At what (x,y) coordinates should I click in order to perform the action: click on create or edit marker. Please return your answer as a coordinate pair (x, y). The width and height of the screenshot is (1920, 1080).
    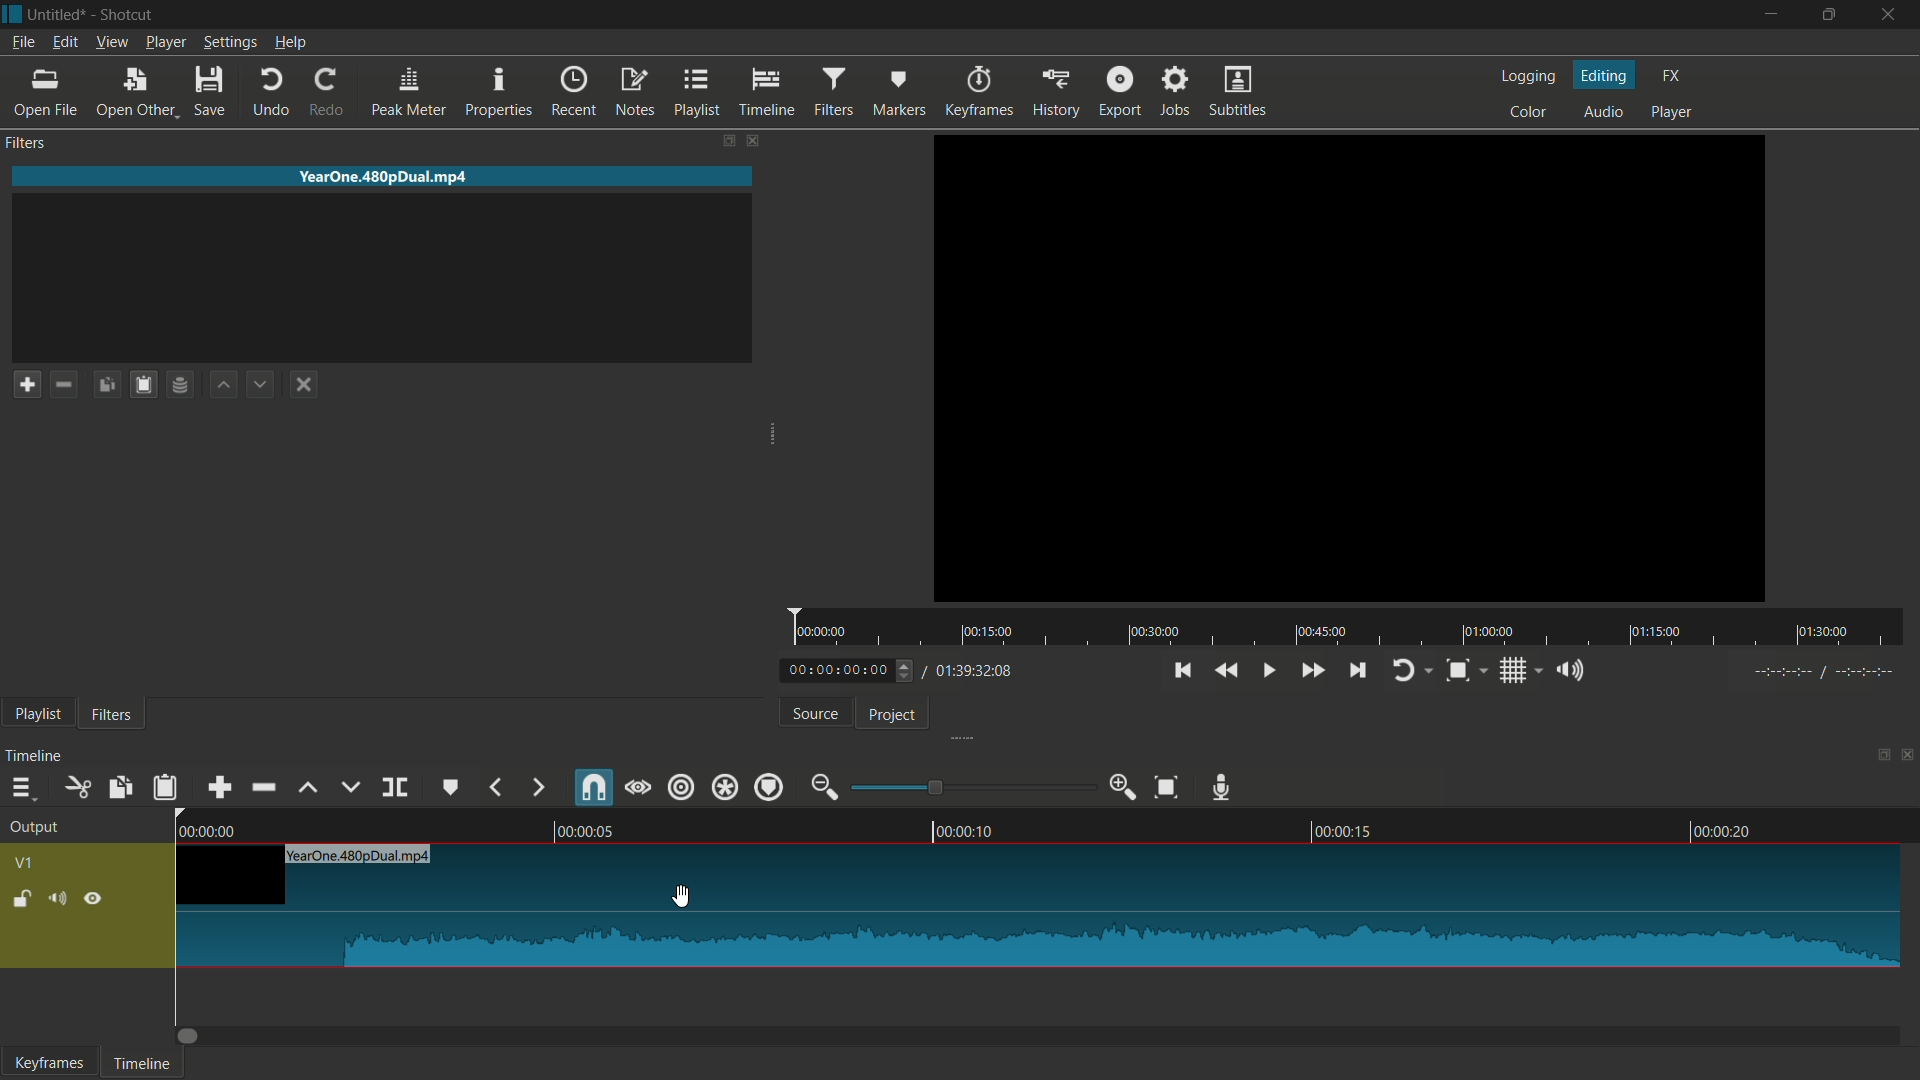
    Looking at the image, I should click on (453, 787).